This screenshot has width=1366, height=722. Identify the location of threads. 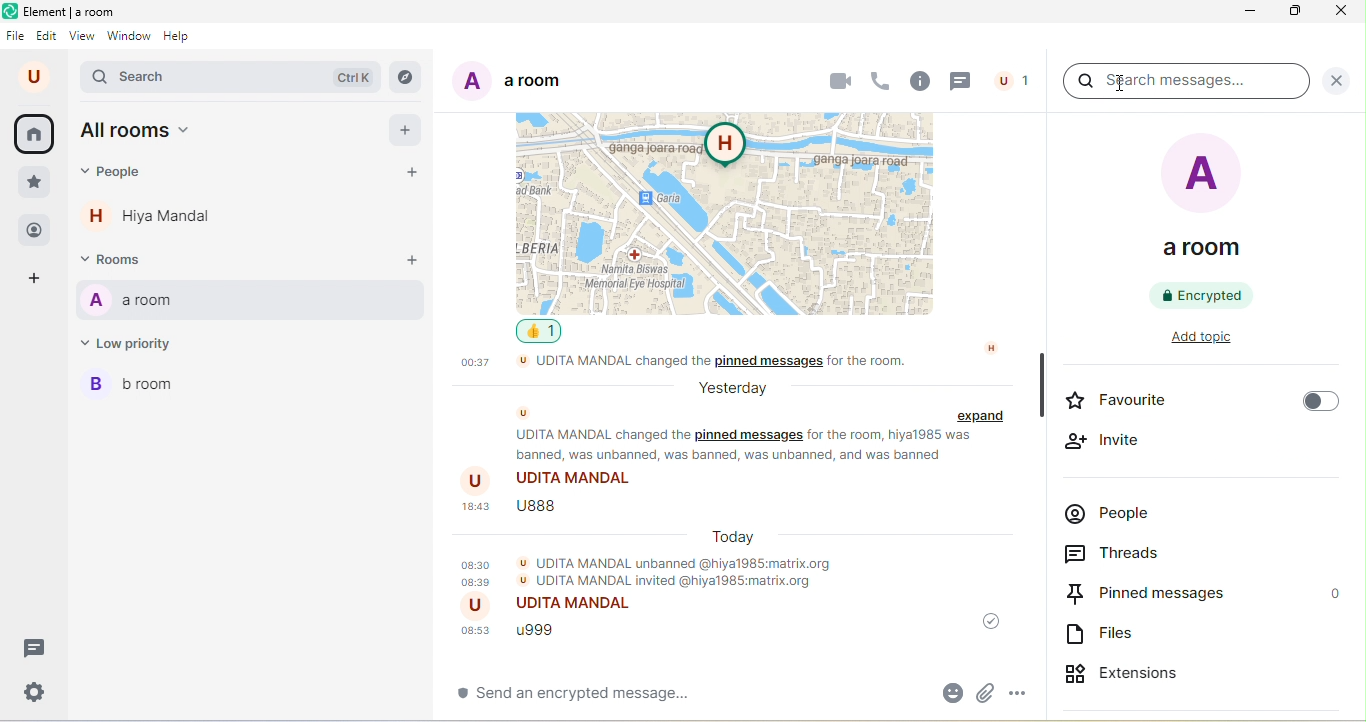
(31, 647).